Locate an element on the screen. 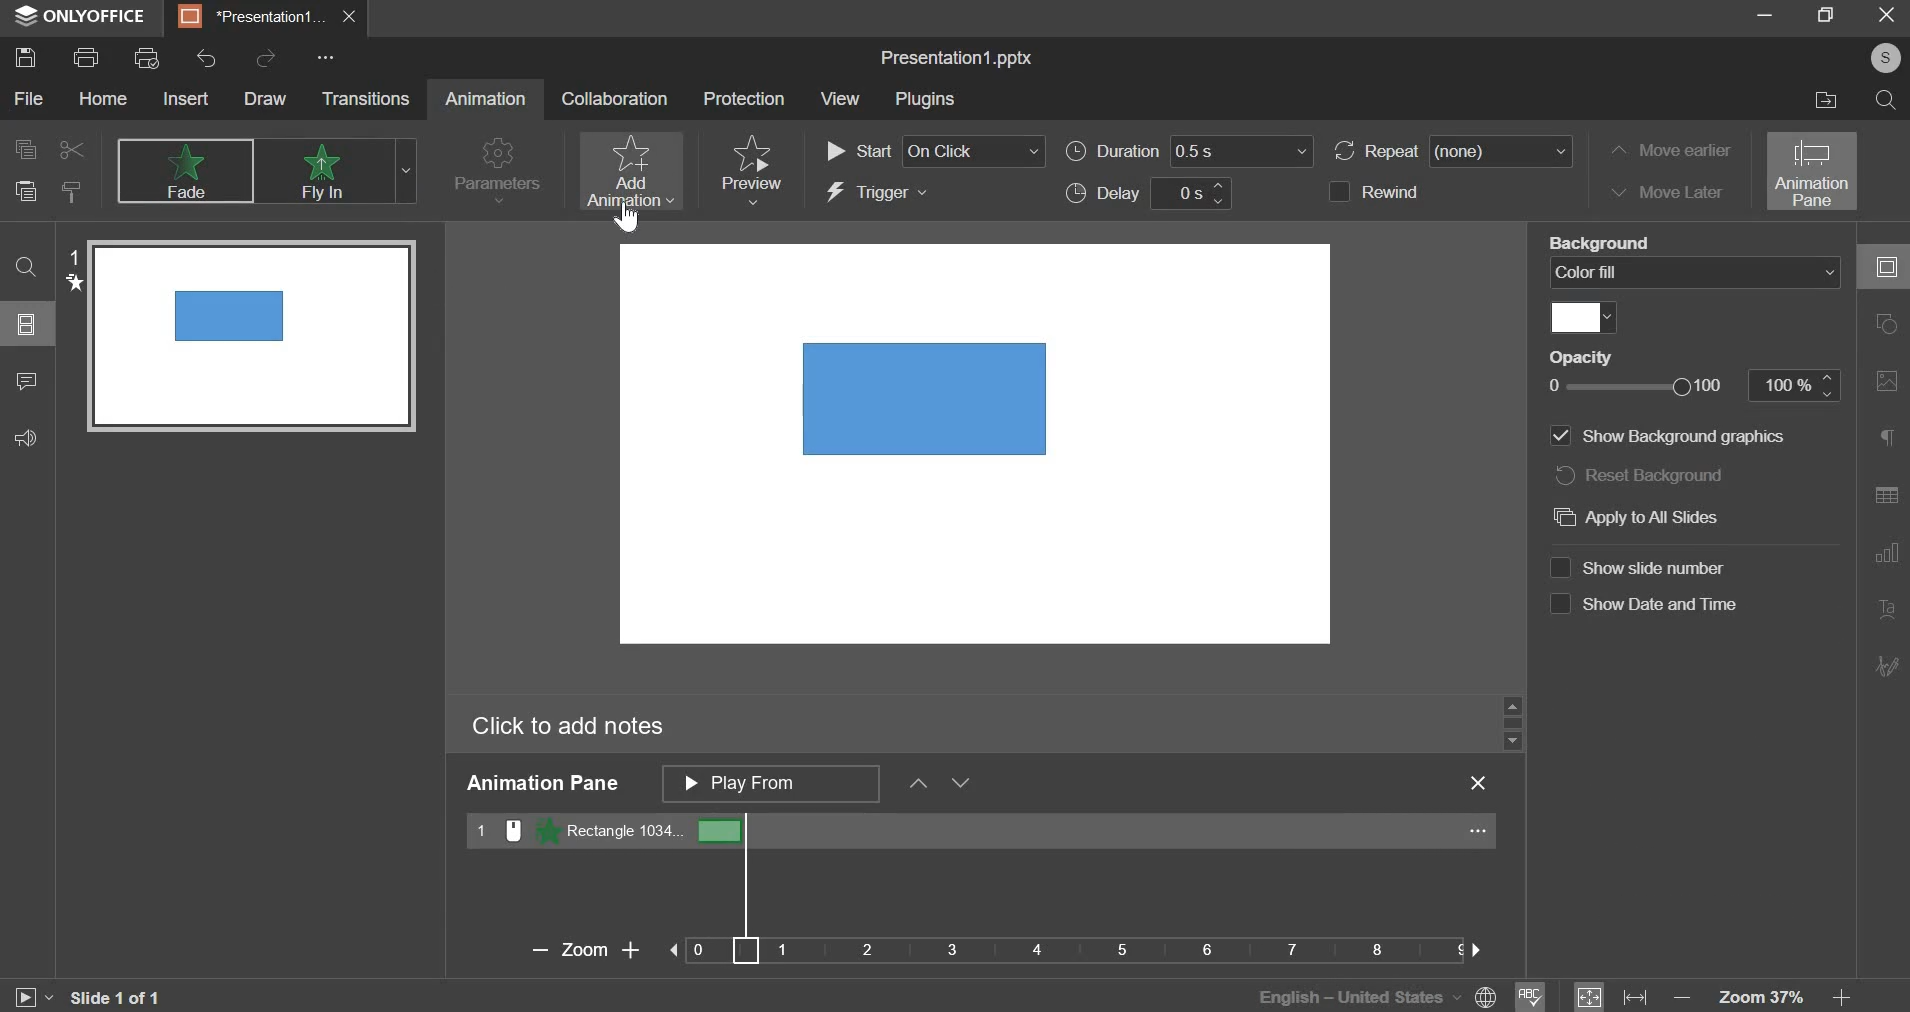 This screenshot has width=1910, height=1012. transitions is located at coordinates (367, 101).